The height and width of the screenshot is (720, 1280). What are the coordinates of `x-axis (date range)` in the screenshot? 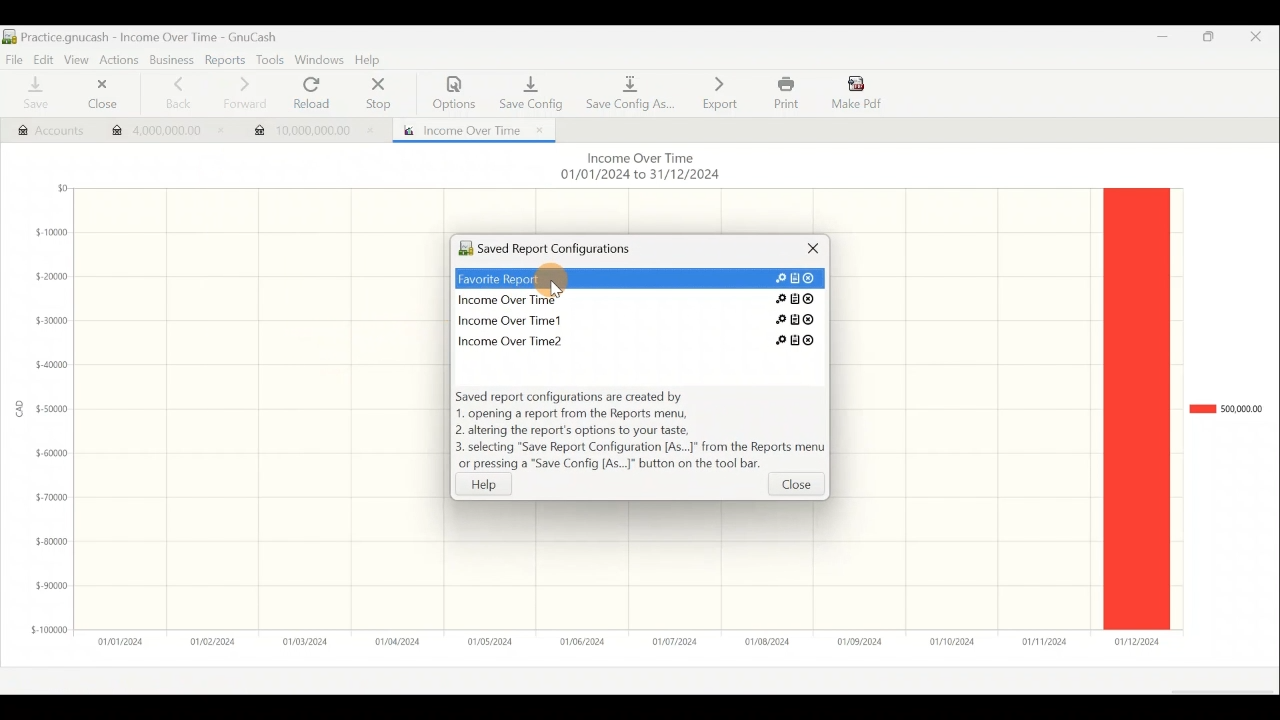 It's located at (616, 641).